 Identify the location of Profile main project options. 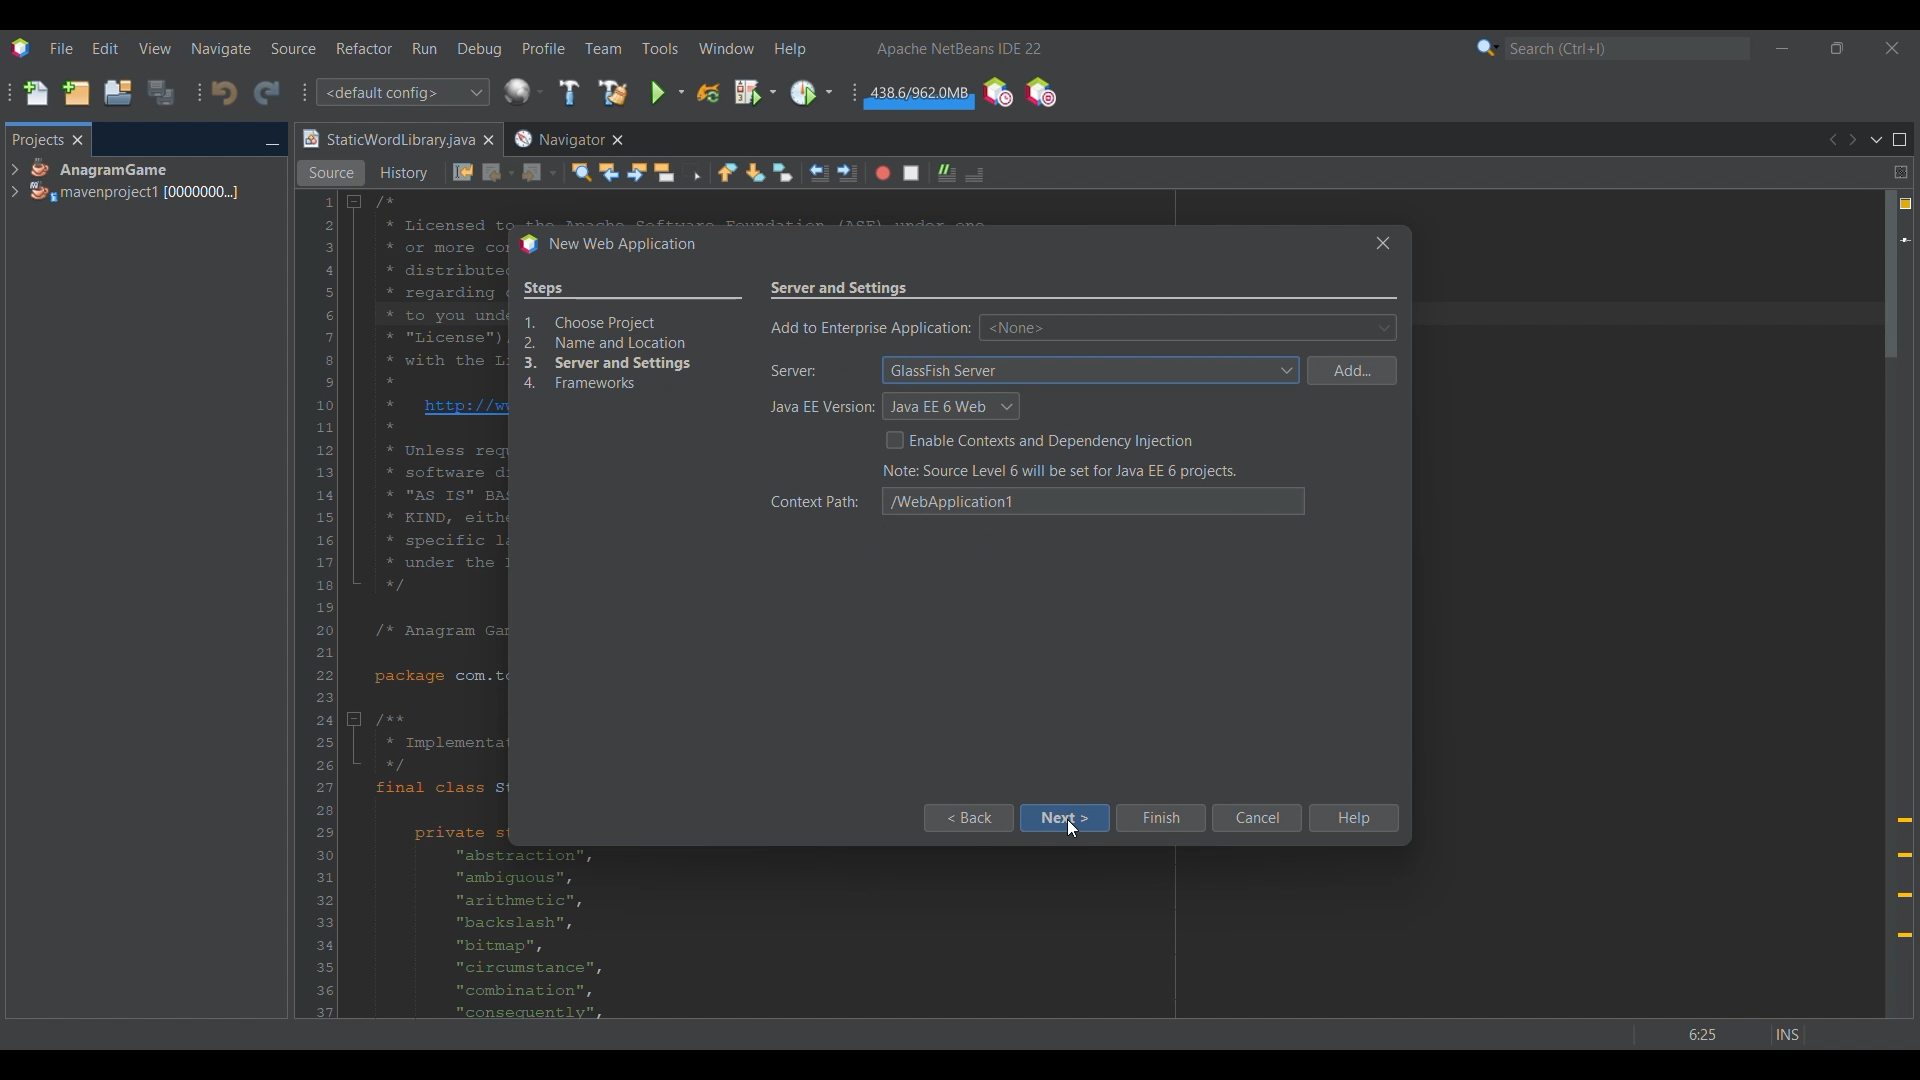
(811, 93).